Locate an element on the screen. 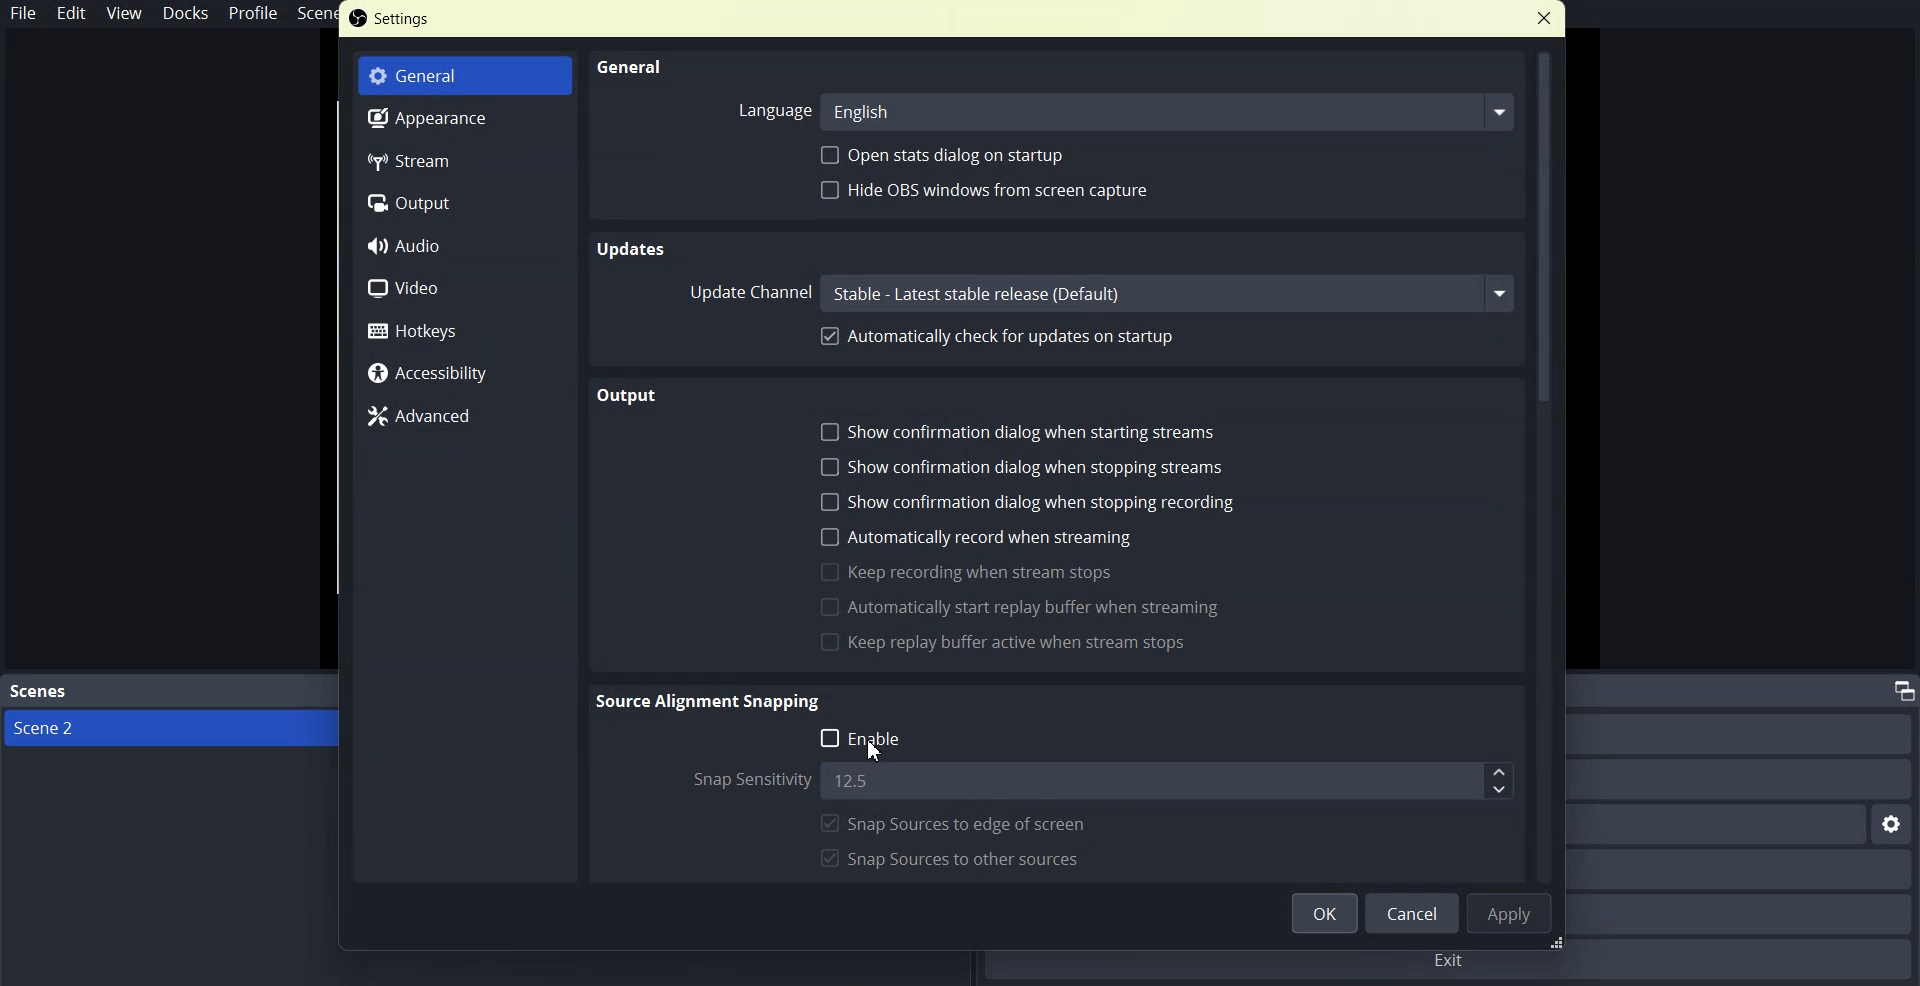  Text is located at coordinates (39, 692).